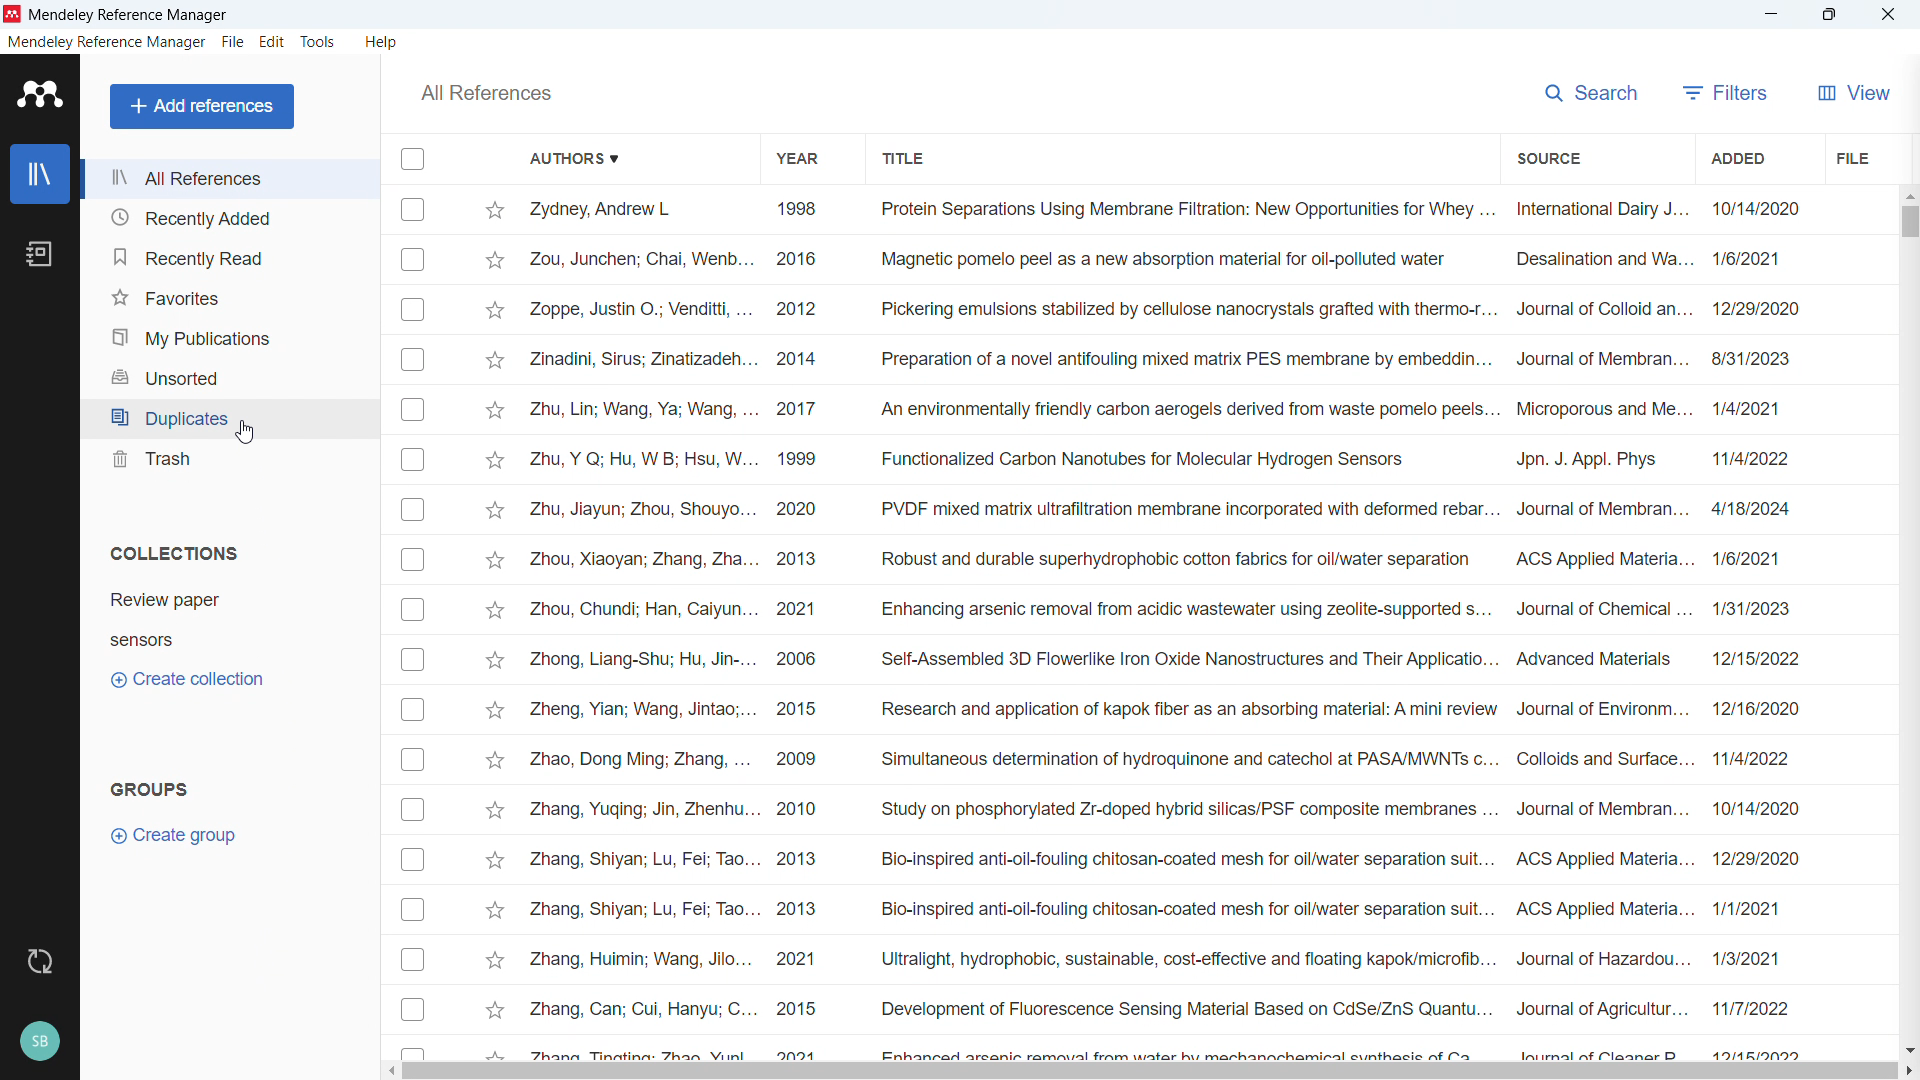 The height and width of the screenshot is (1080, 1920). I want to click on profile, so click(38, 1041).